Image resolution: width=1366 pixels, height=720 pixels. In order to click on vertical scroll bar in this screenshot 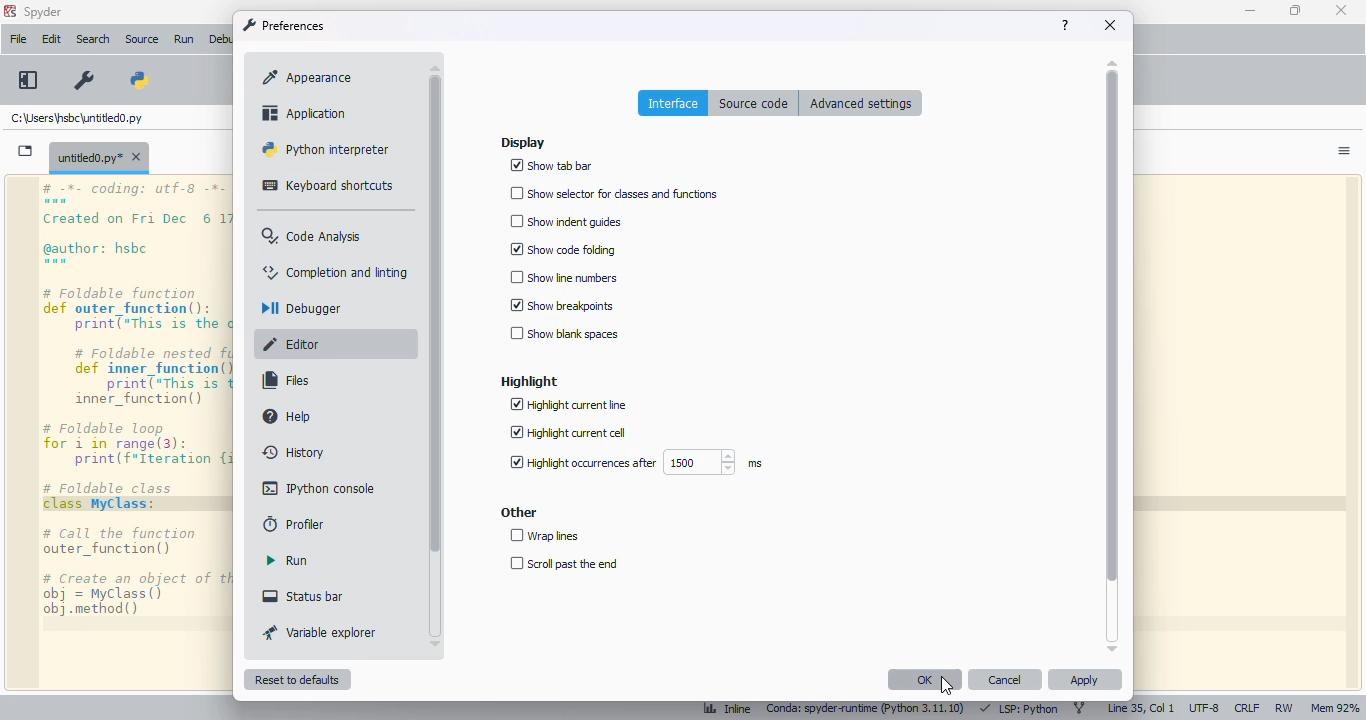, I will do `click(1113, 327)`.